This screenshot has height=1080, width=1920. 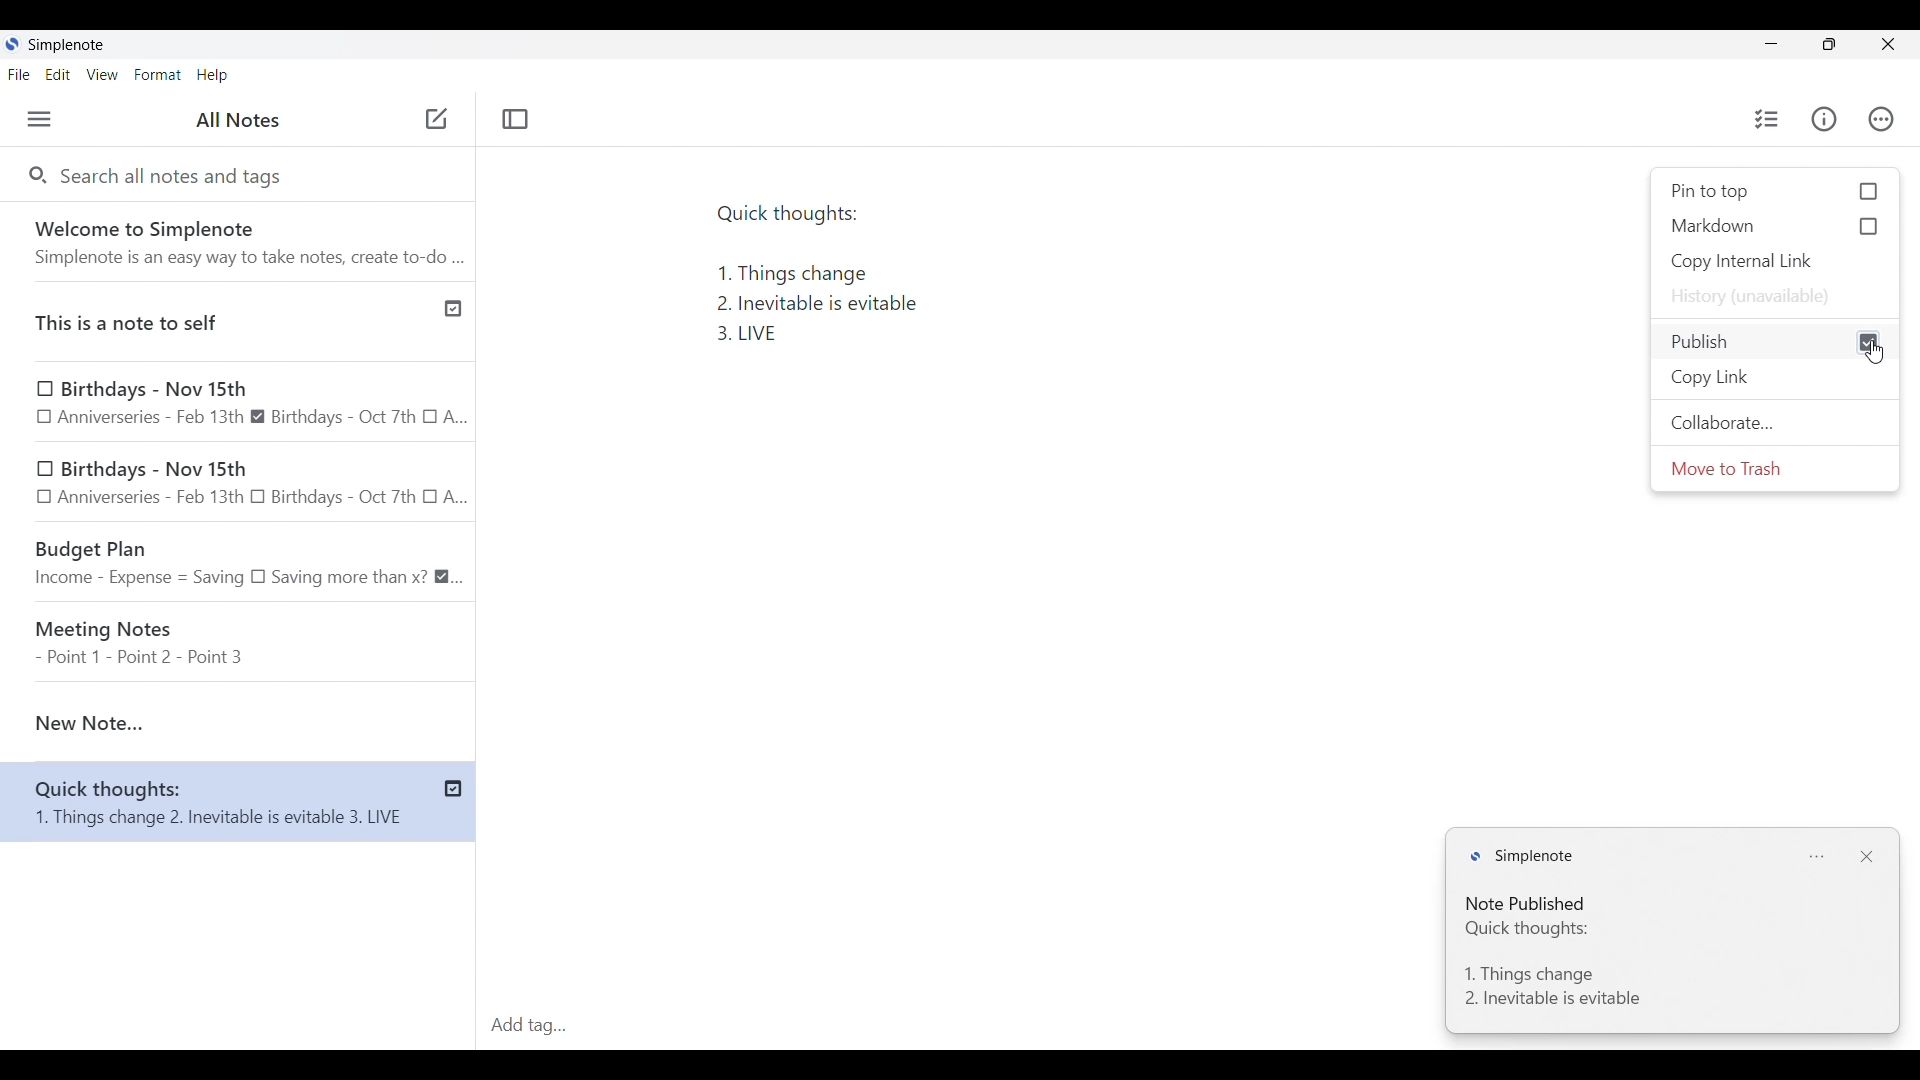 What do you see at coordinates (174, 178) in the screenshot?
I see `Search all notes and tags` at bounding box center [174, 178].